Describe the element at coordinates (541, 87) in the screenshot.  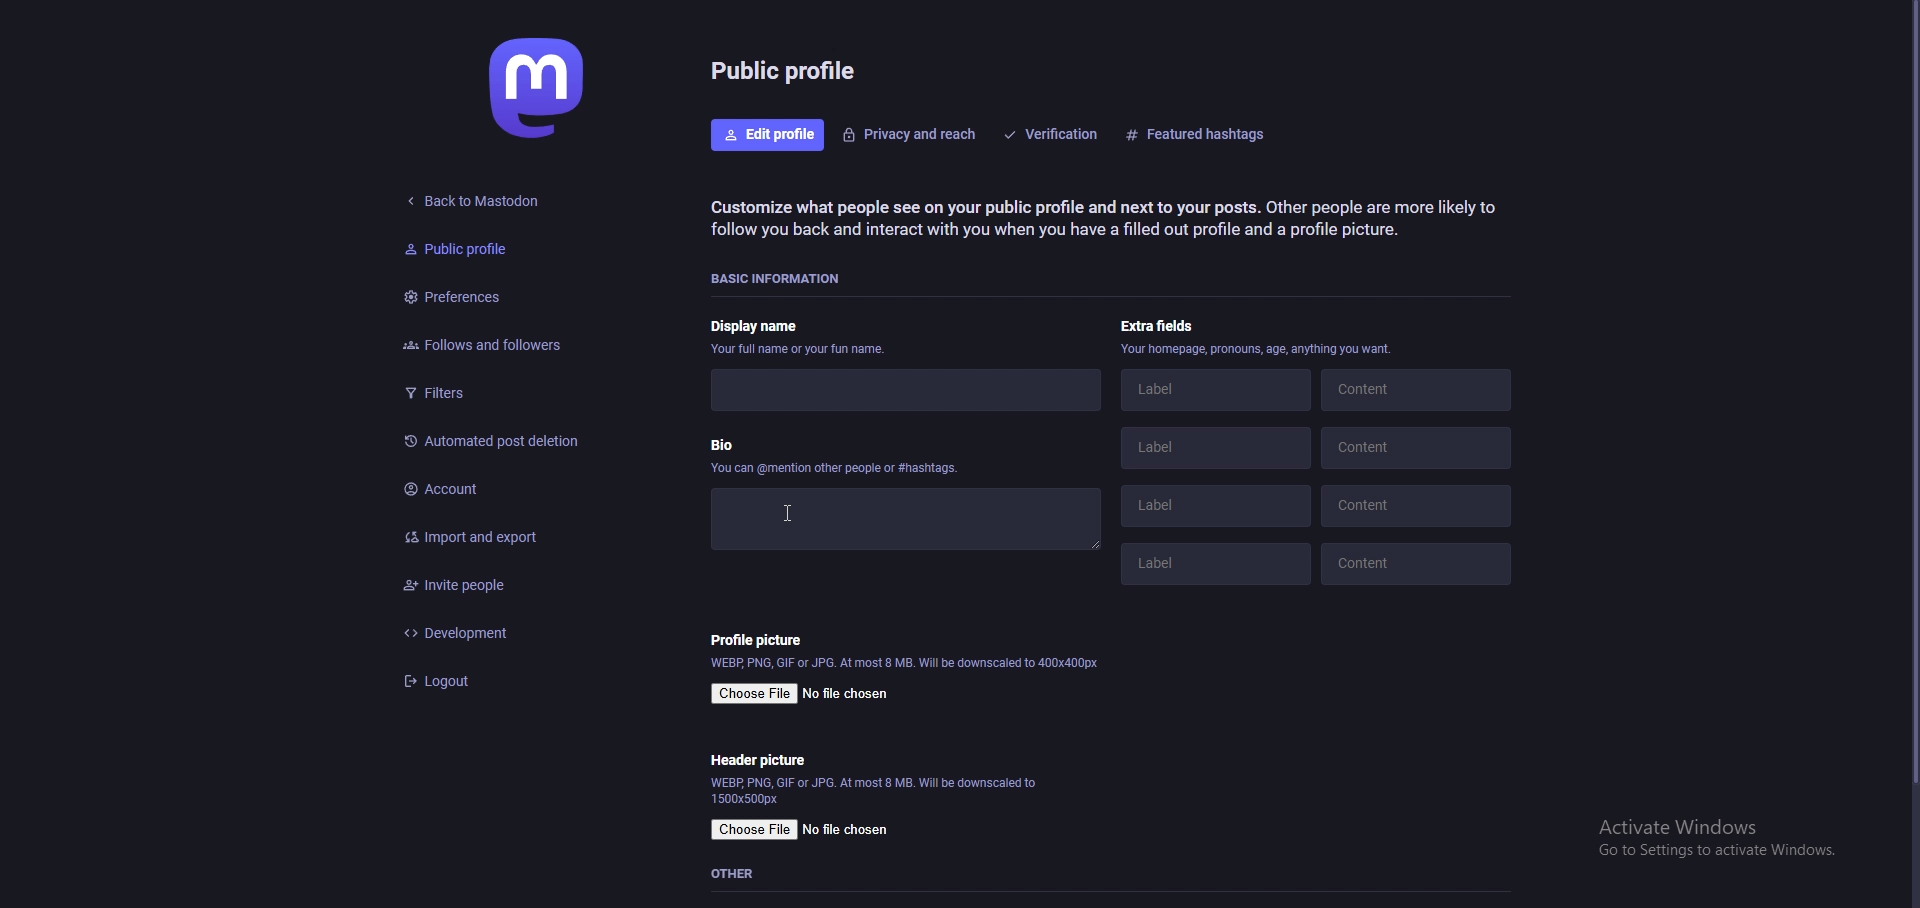
I see `mastodon` at that location.